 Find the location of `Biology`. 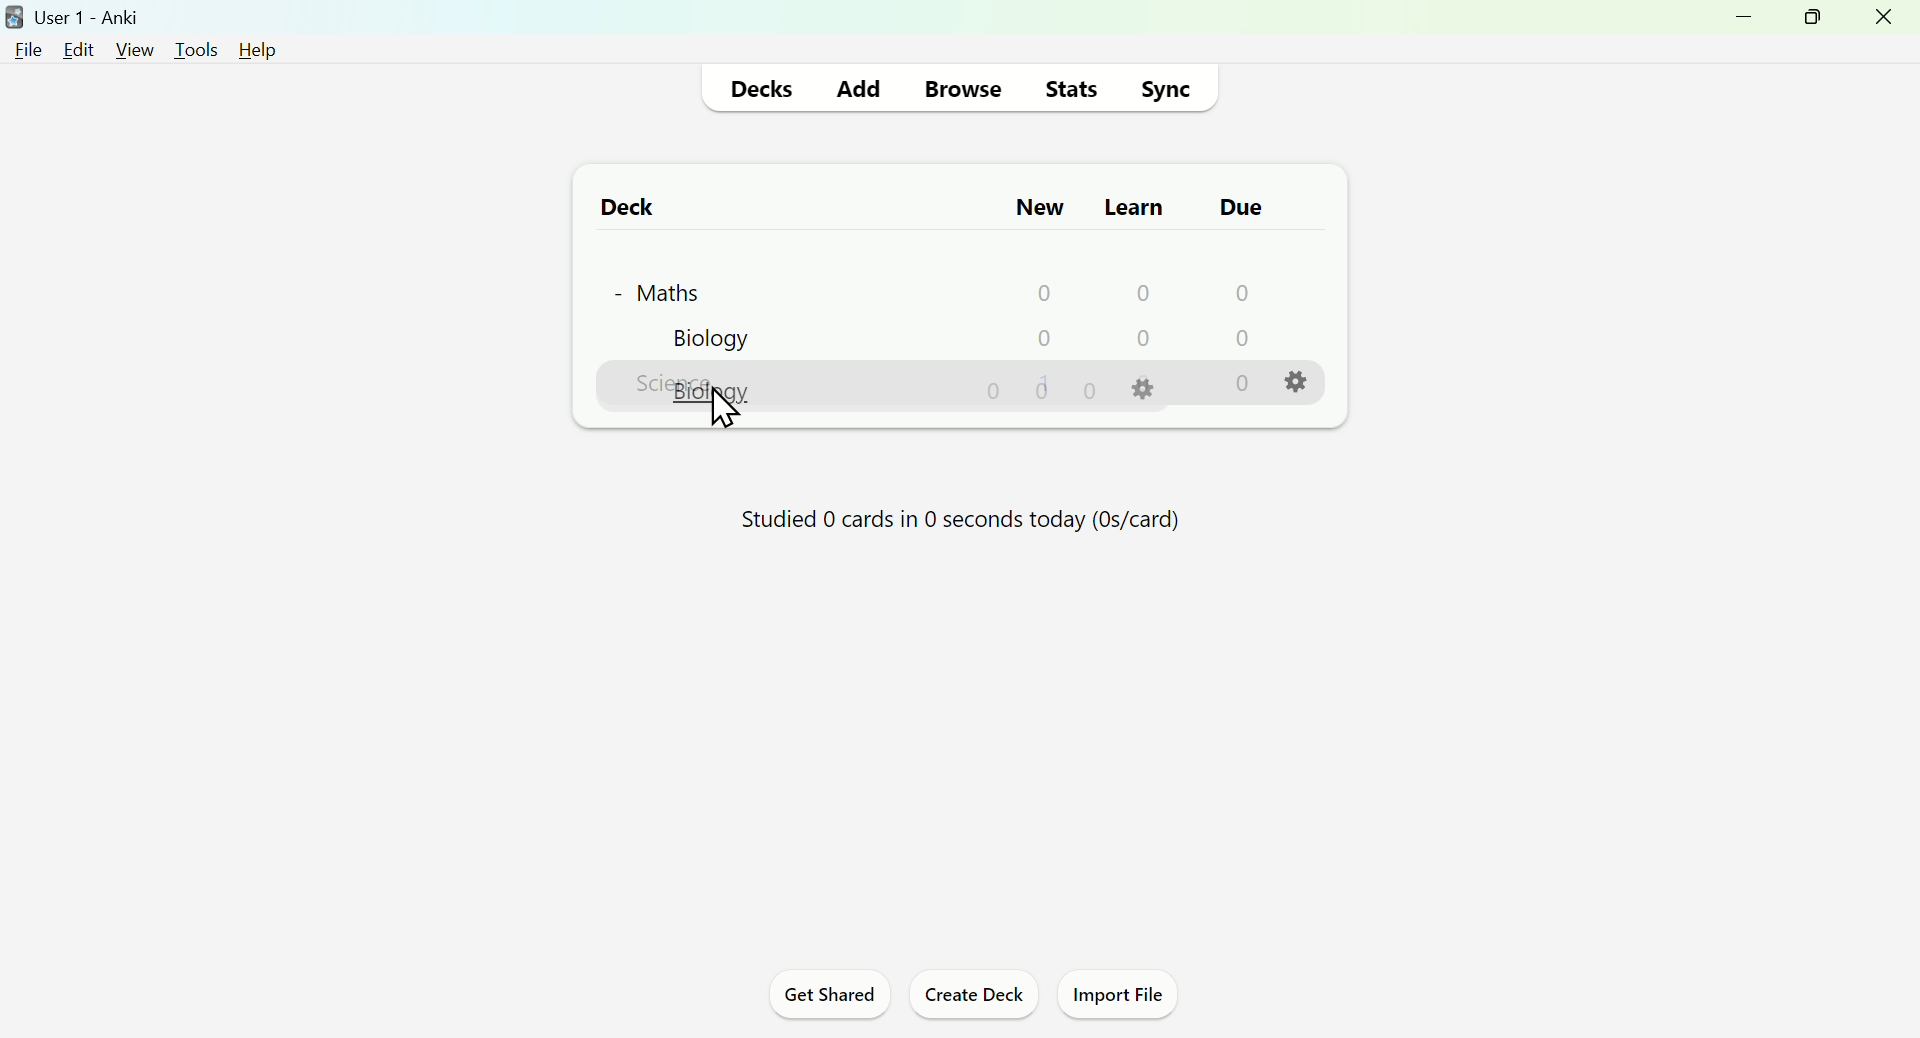

Biology is located at coordinates (716, 391).